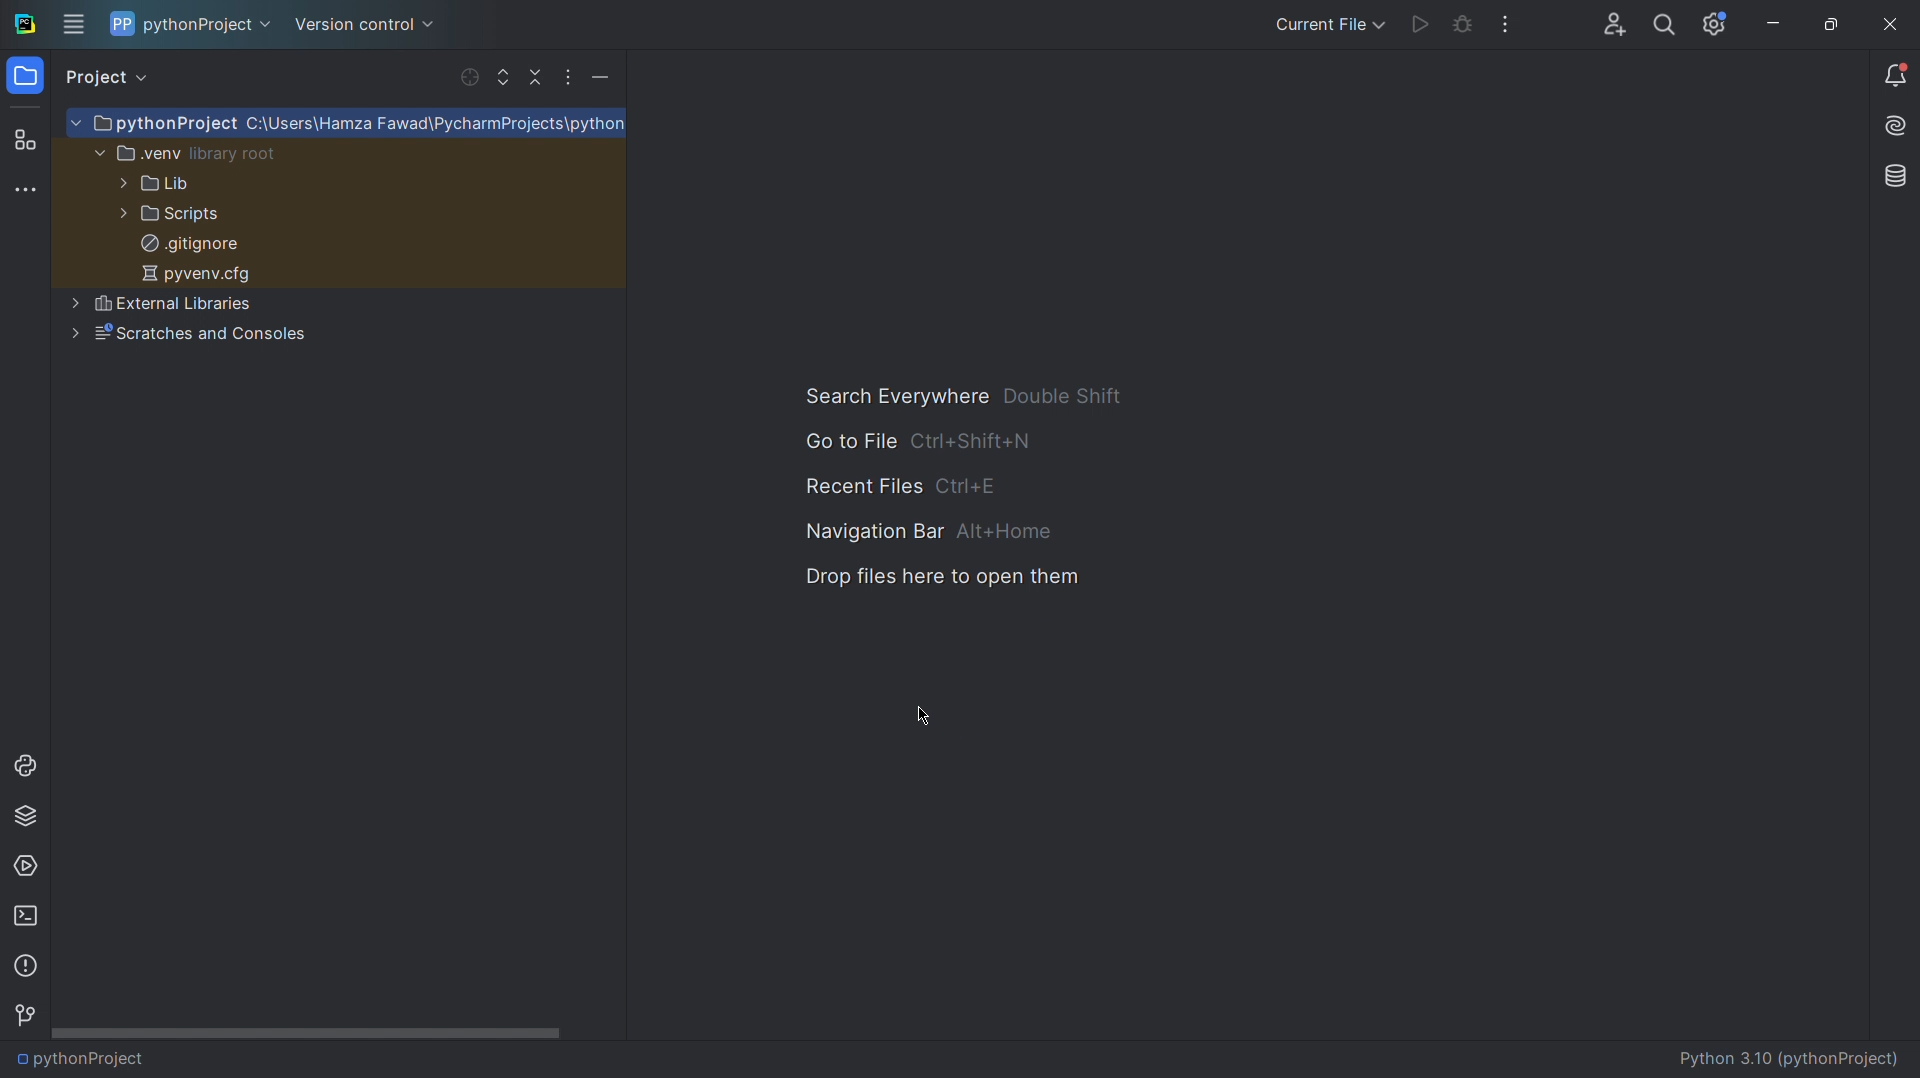 The width and height of the screenshot is (1920, 1078). Describe the element at coordinates (530, 77) in the screenshot. I see `collapse` at that location.